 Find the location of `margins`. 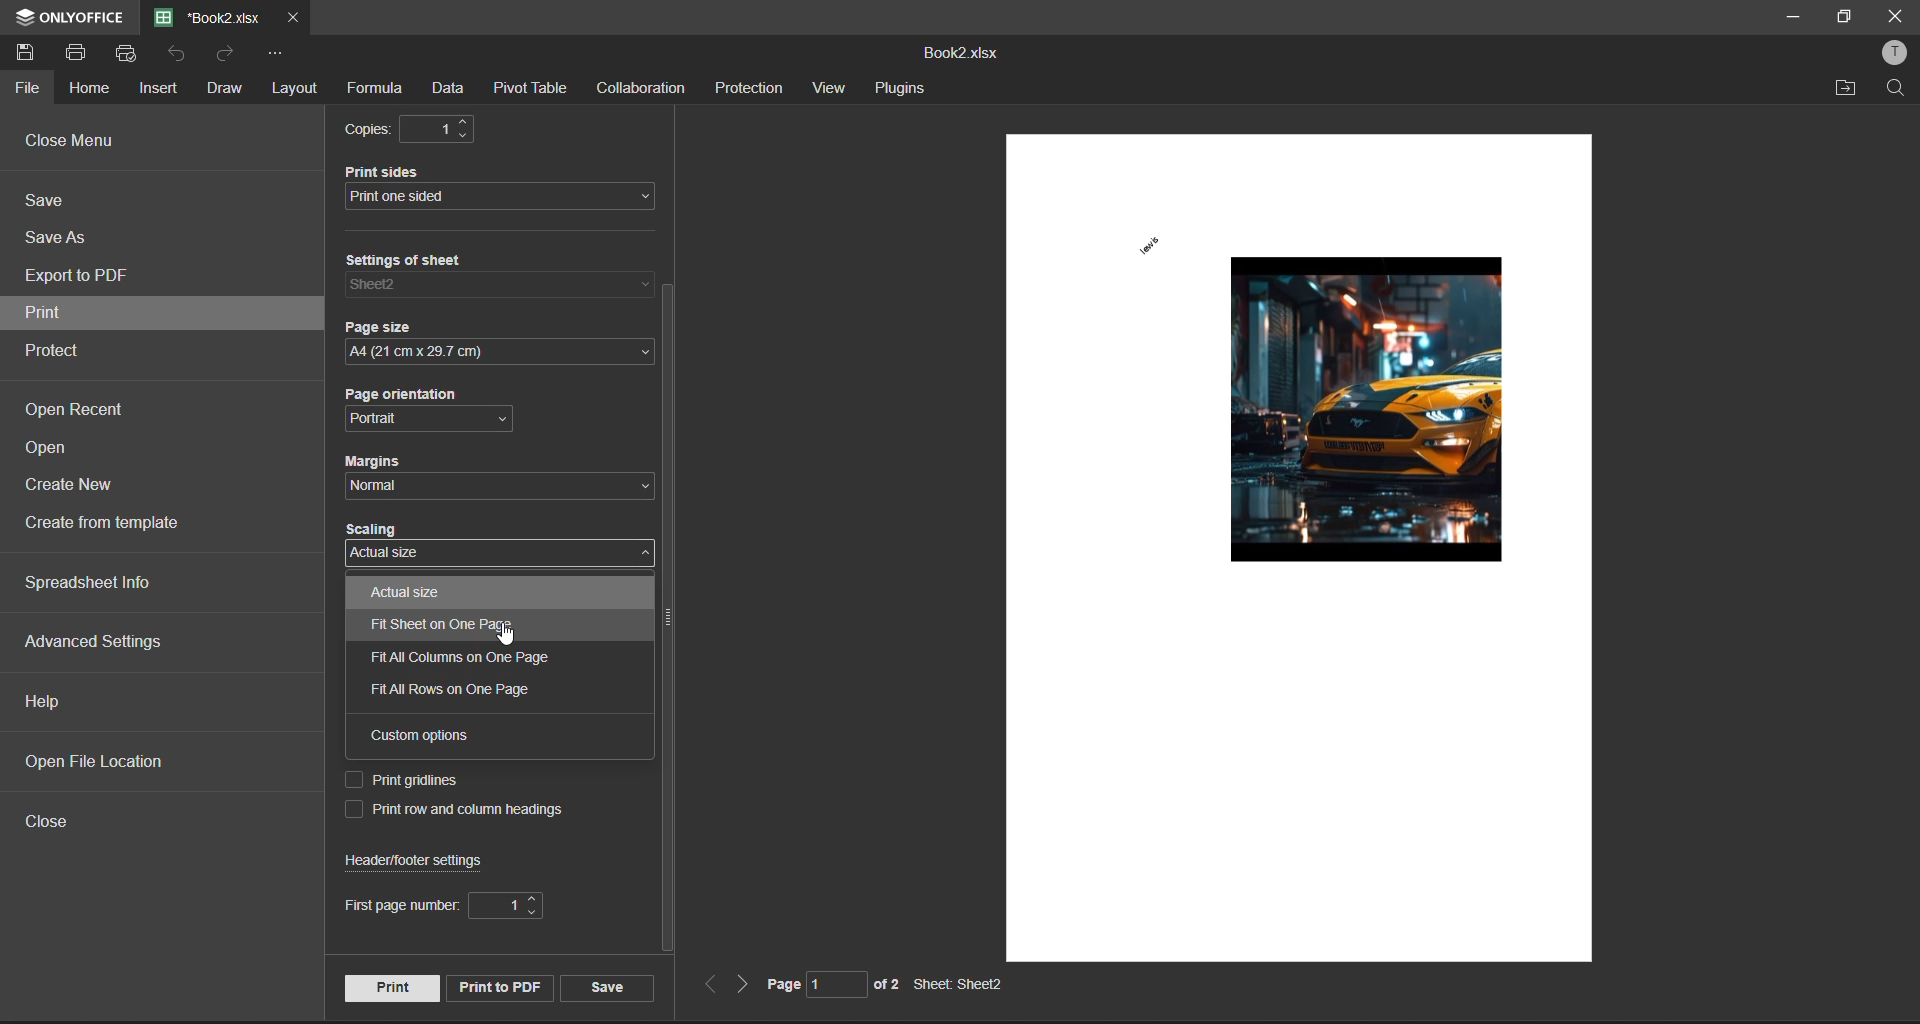

margins is located at coordinates (381, 462).